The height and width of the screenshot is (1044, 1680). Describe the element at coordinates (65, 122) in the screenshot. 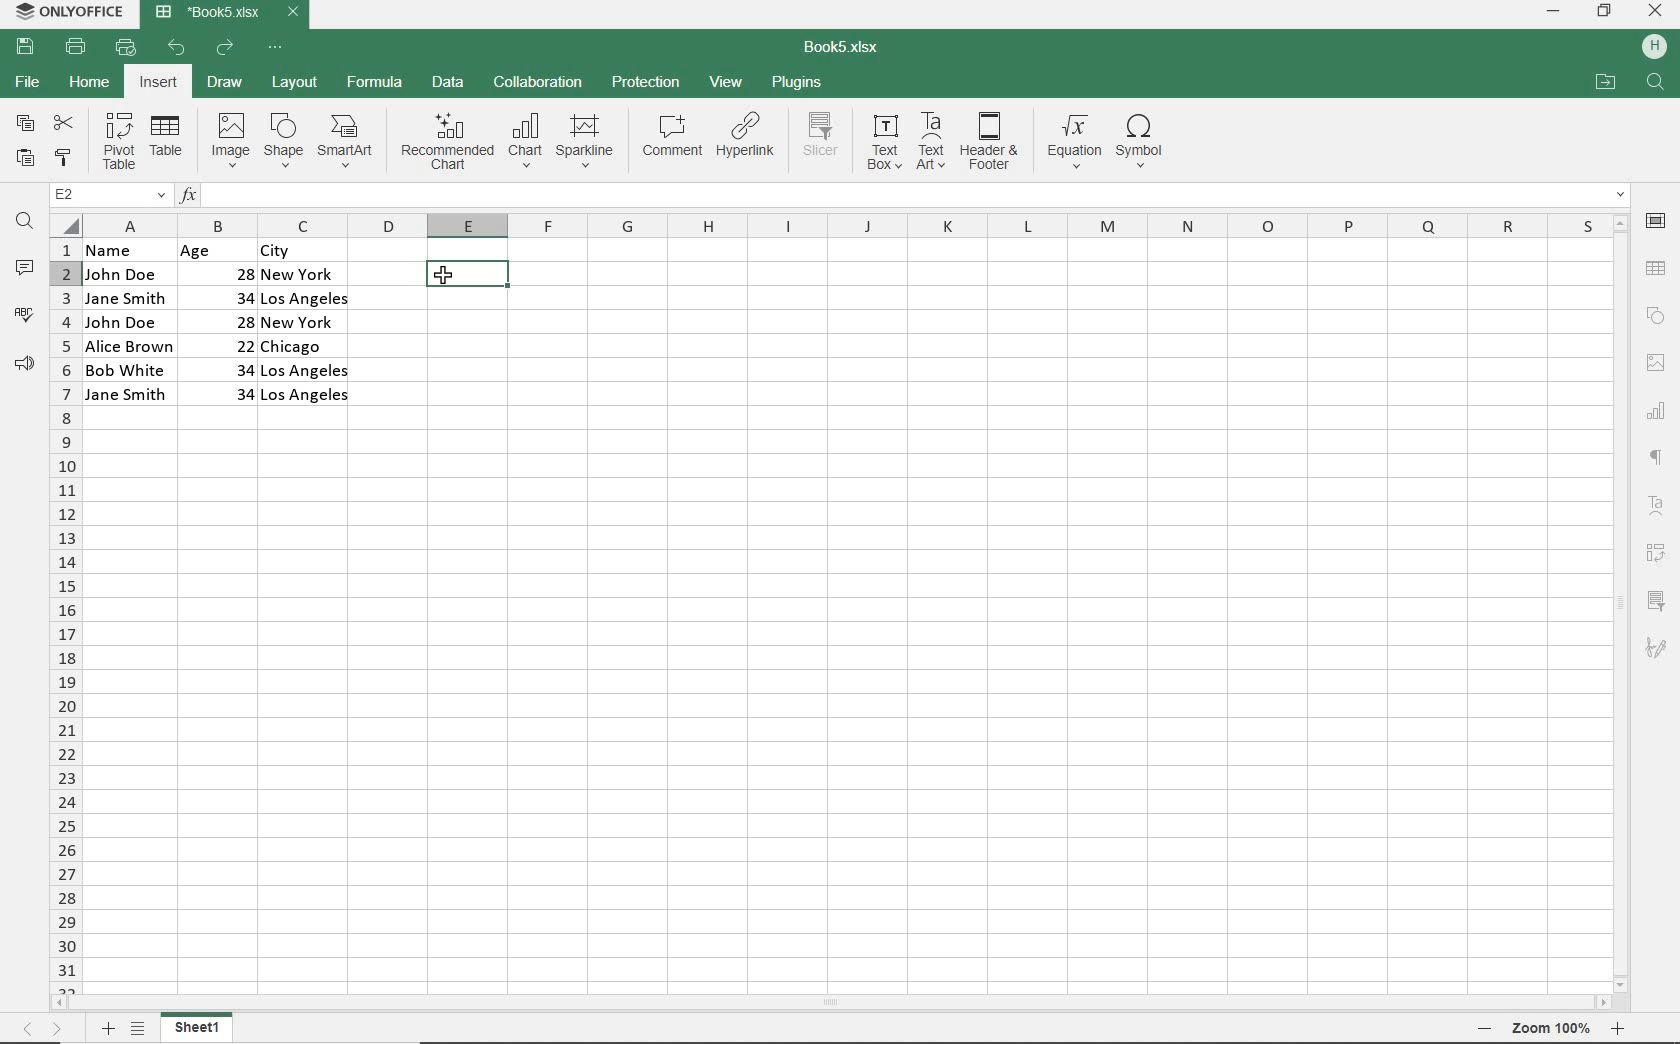

I see `CUT` at that location.